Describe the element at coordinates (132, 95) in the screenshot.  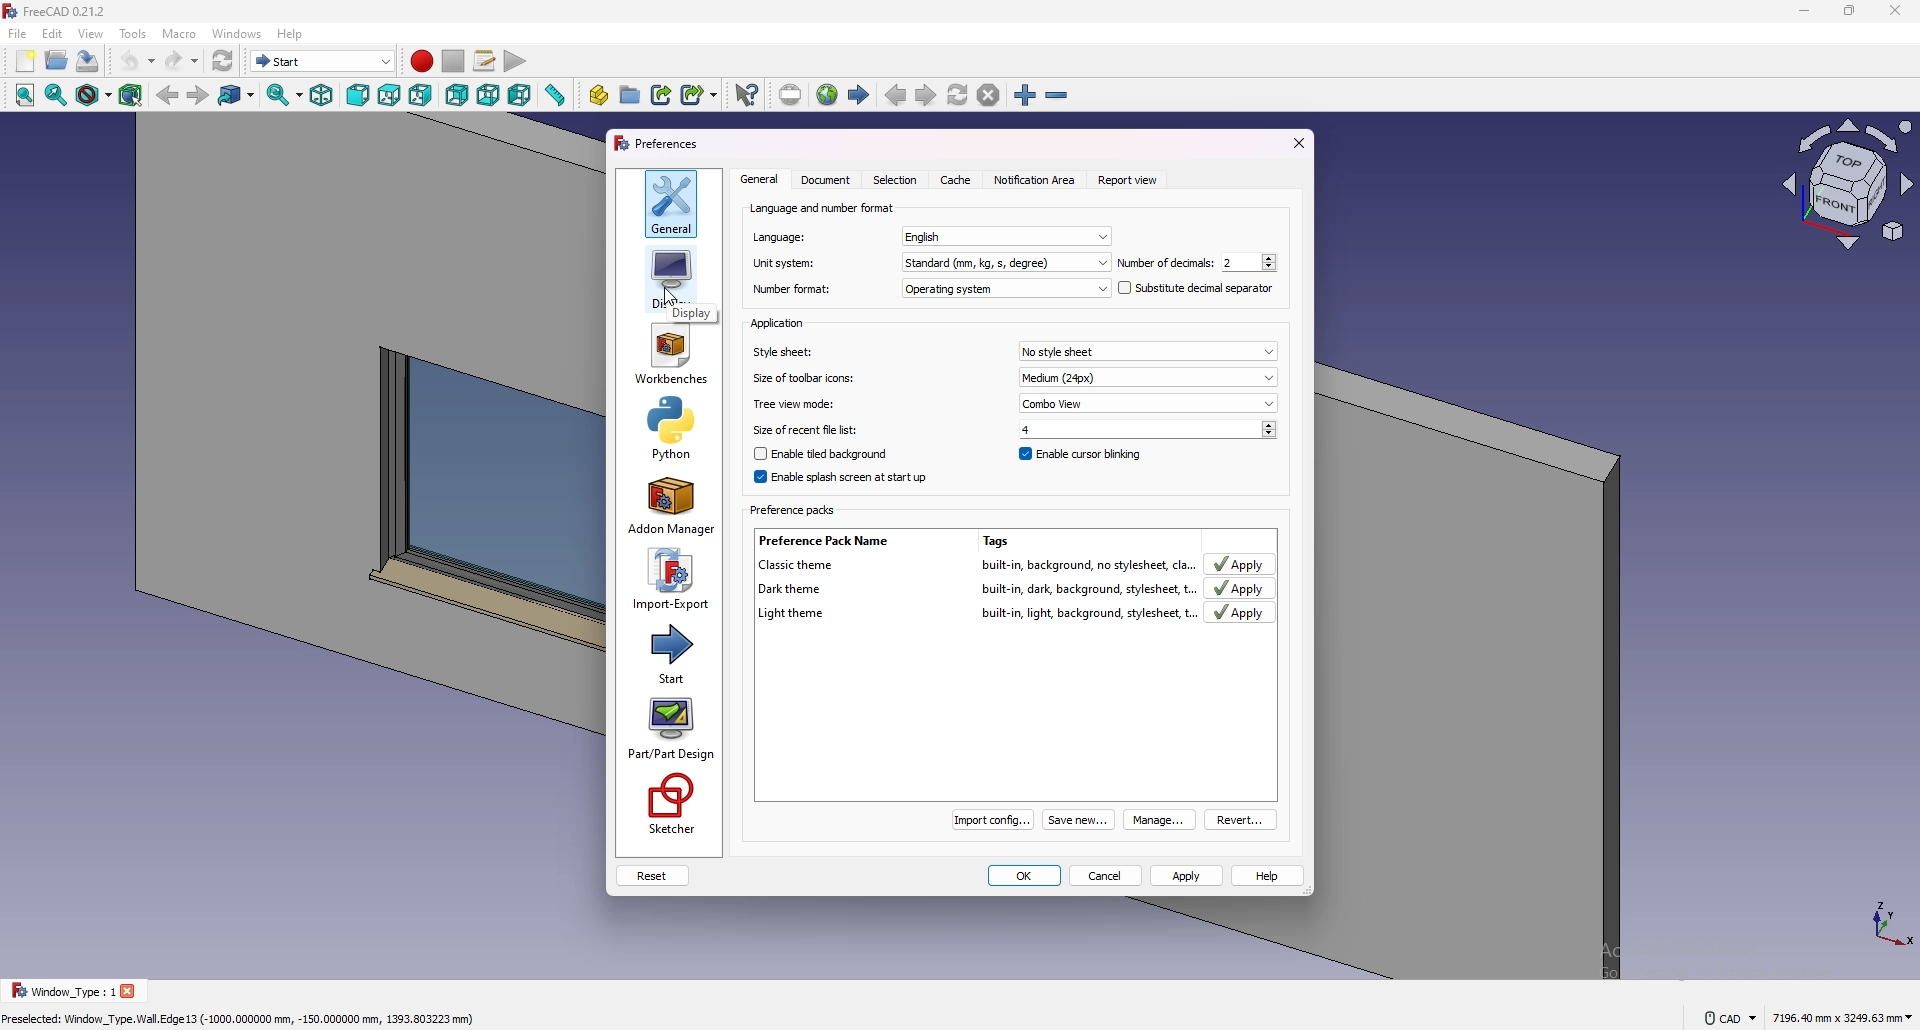
I see `bounding box` at that location.